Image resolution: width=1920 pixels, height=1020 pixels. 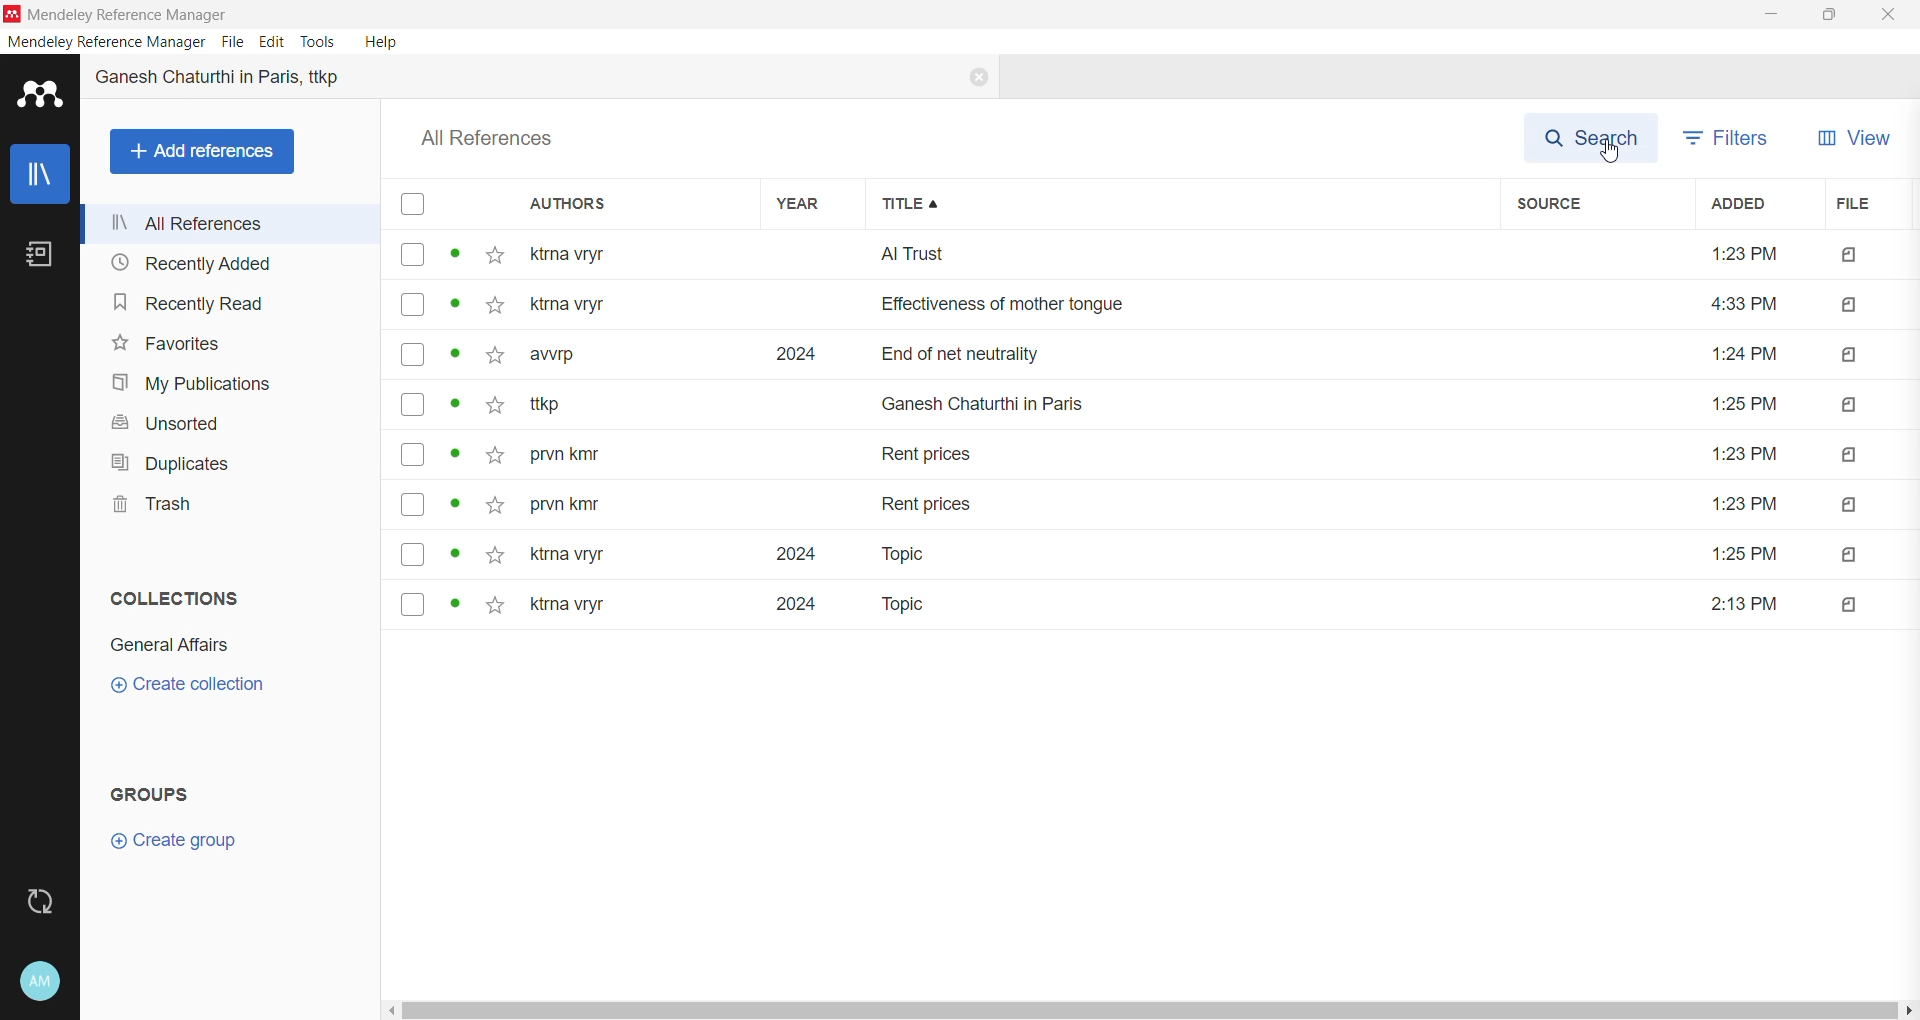 I want to click on Click to Create Group, so click(x=172, y=846).